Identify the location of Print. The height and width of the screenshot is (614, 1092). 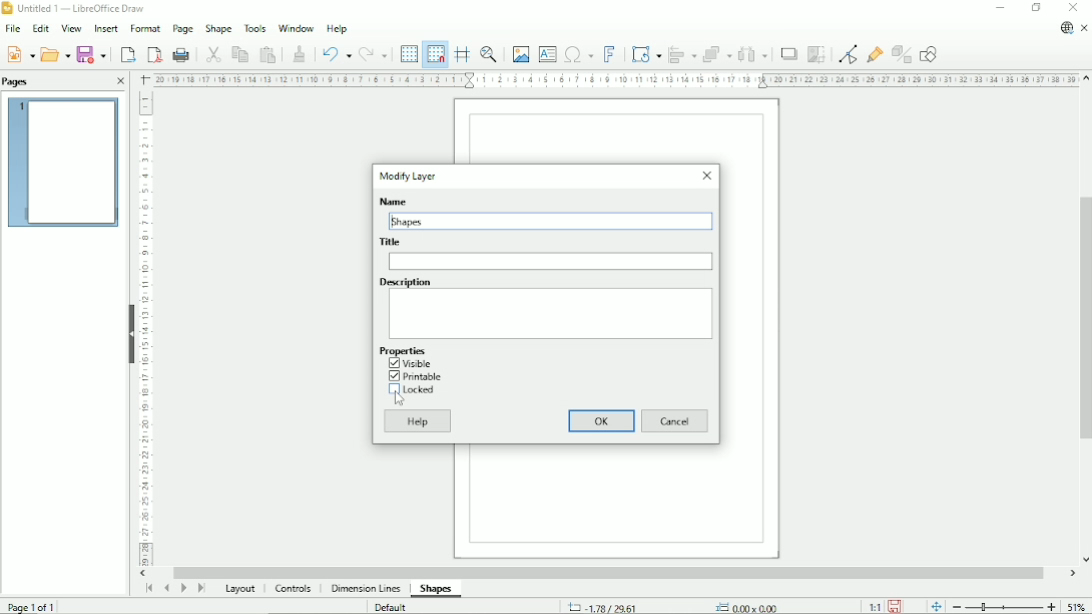
(181, 54).